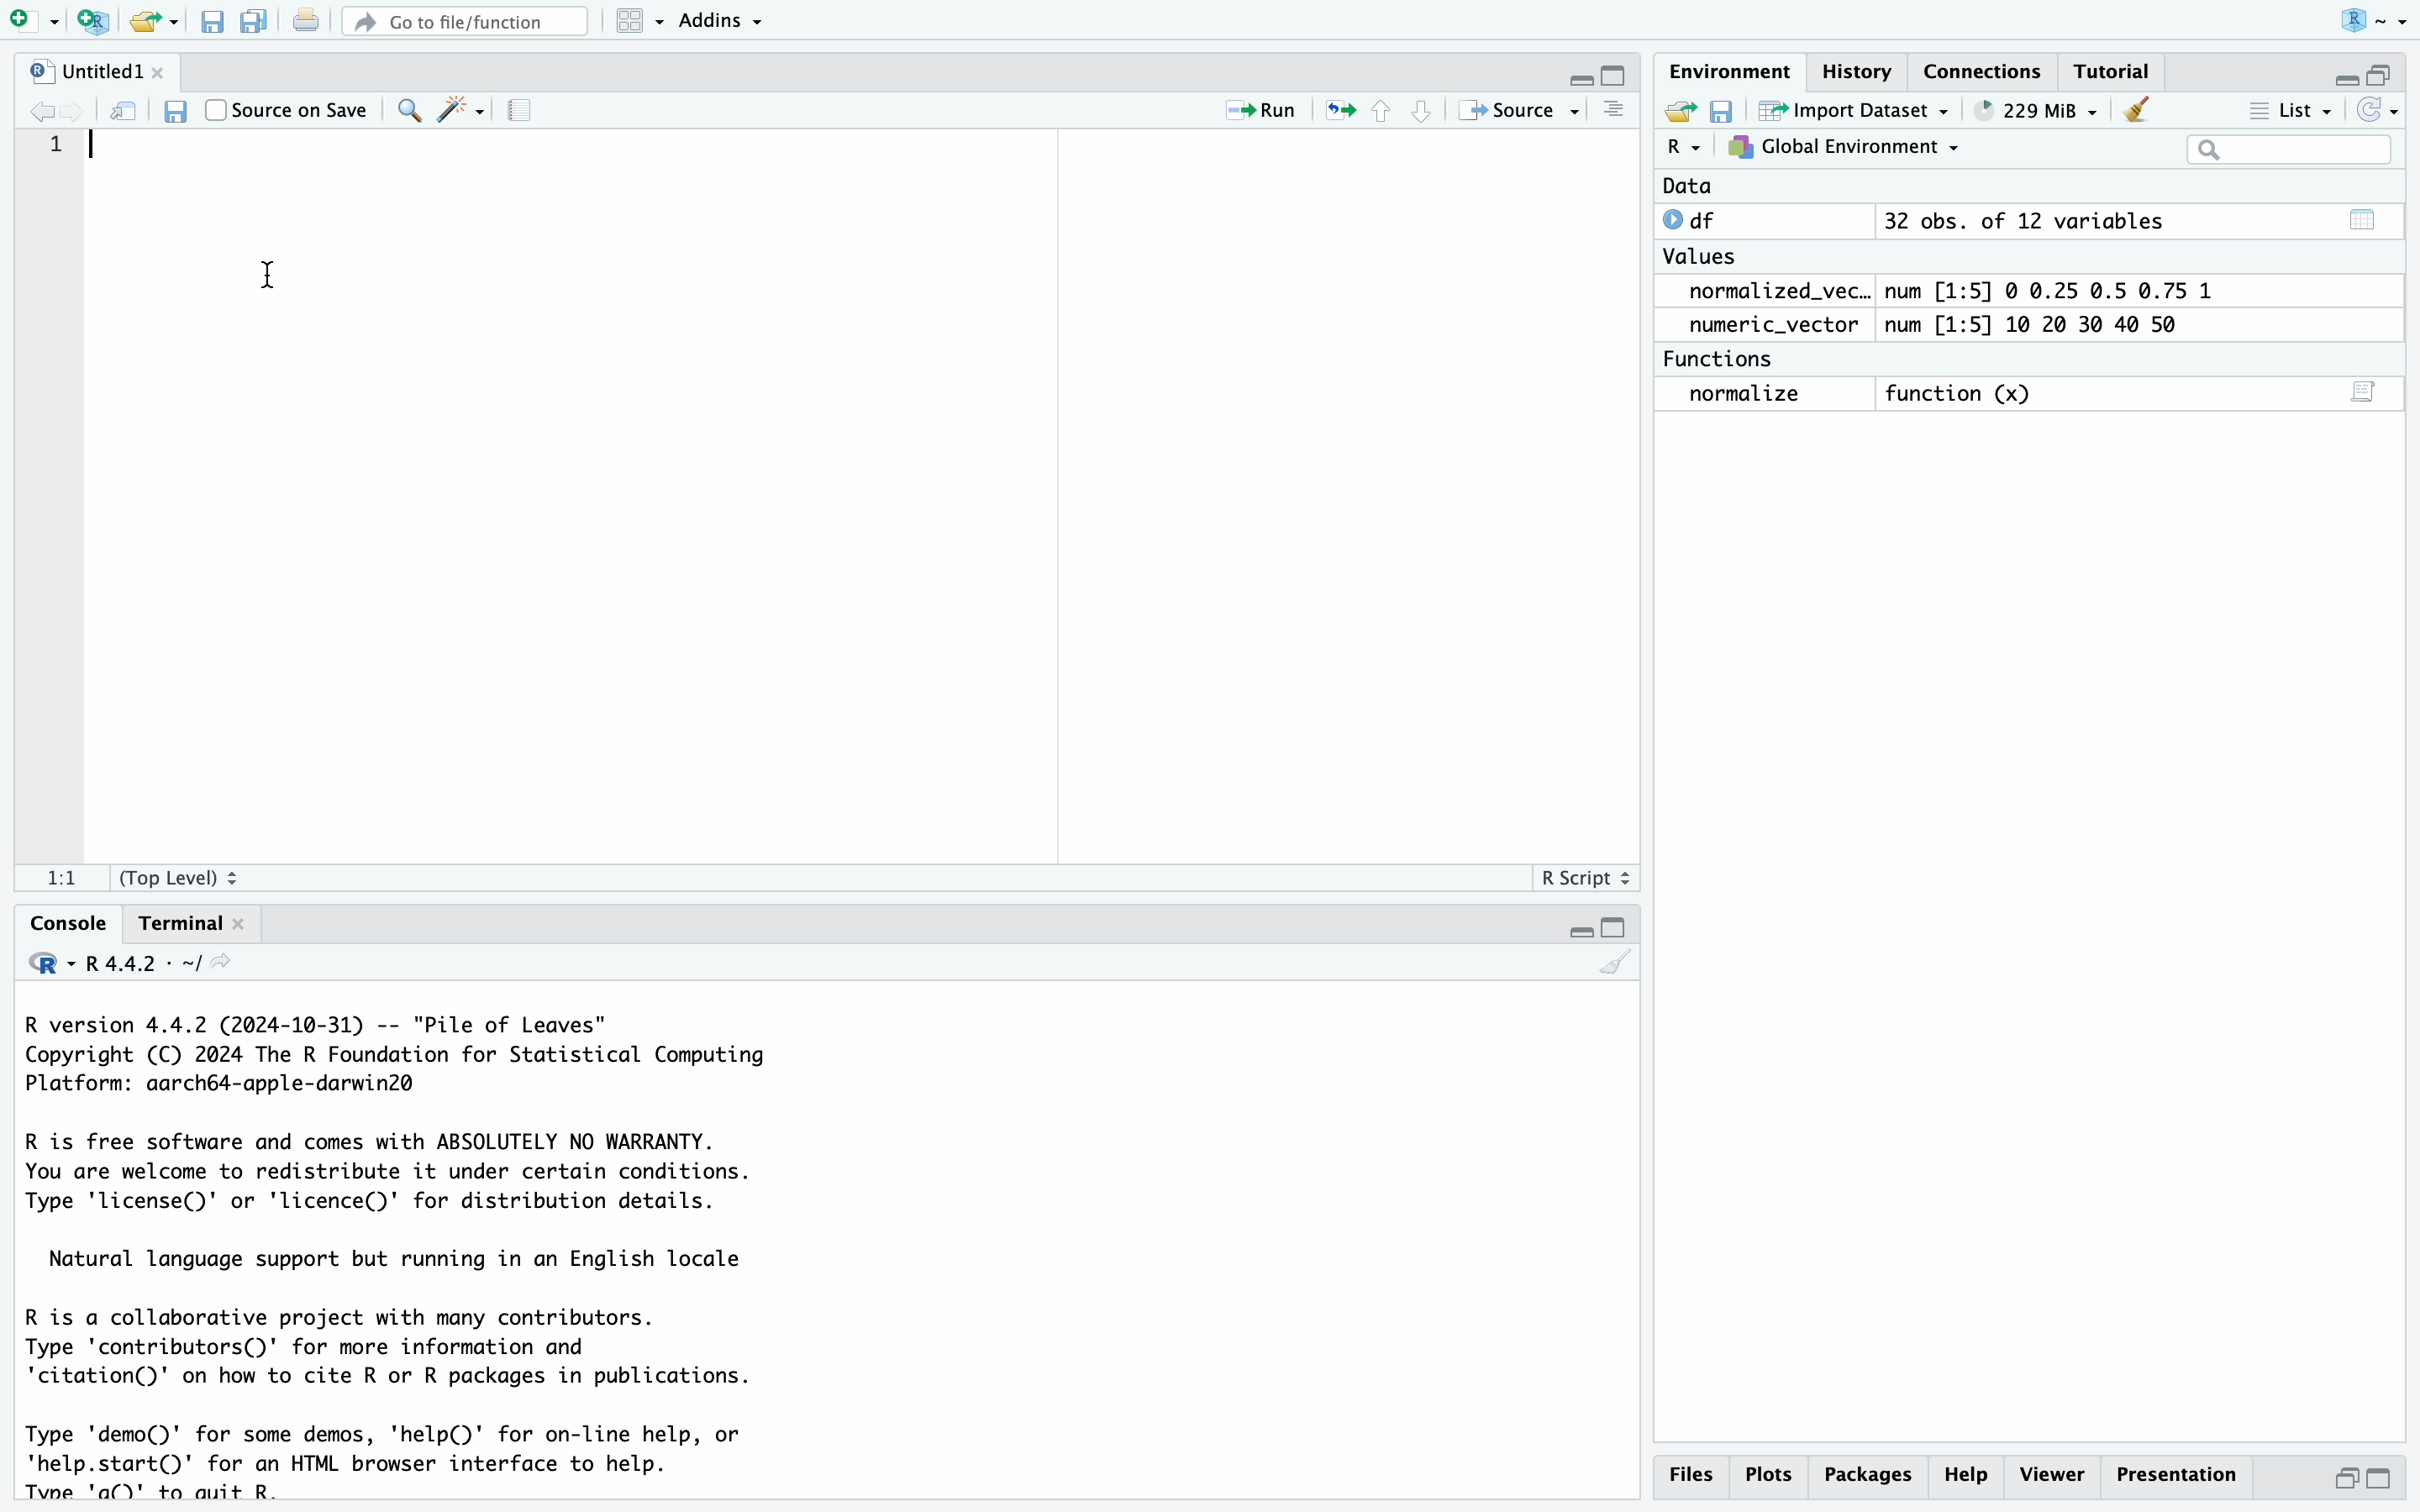 The width and height of the screenshot is (2420, 1512). What do you see at coordinates (181, 113) in the screenshot?
I see `save` at bounding box center [181, 113].